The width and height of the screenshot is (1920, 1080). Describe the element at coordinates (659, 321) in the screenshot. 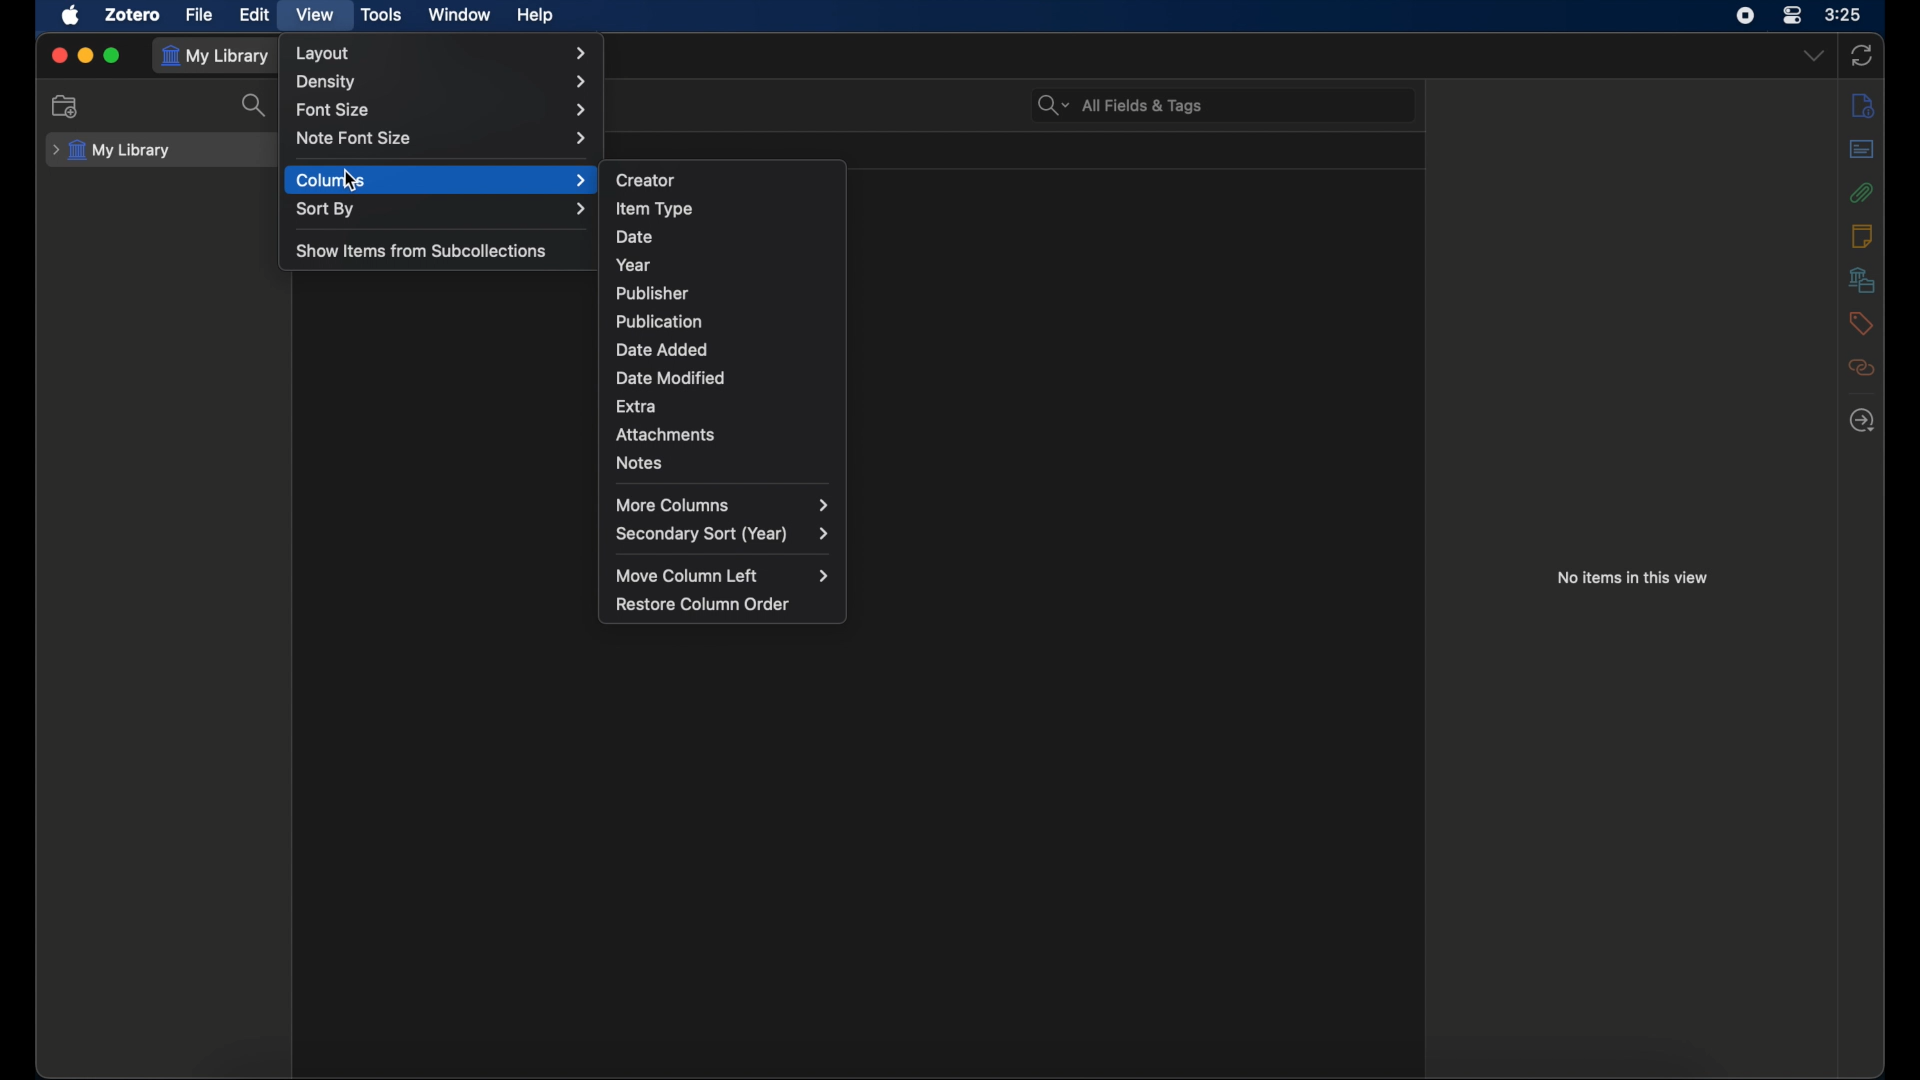

I see `publication` at that location.